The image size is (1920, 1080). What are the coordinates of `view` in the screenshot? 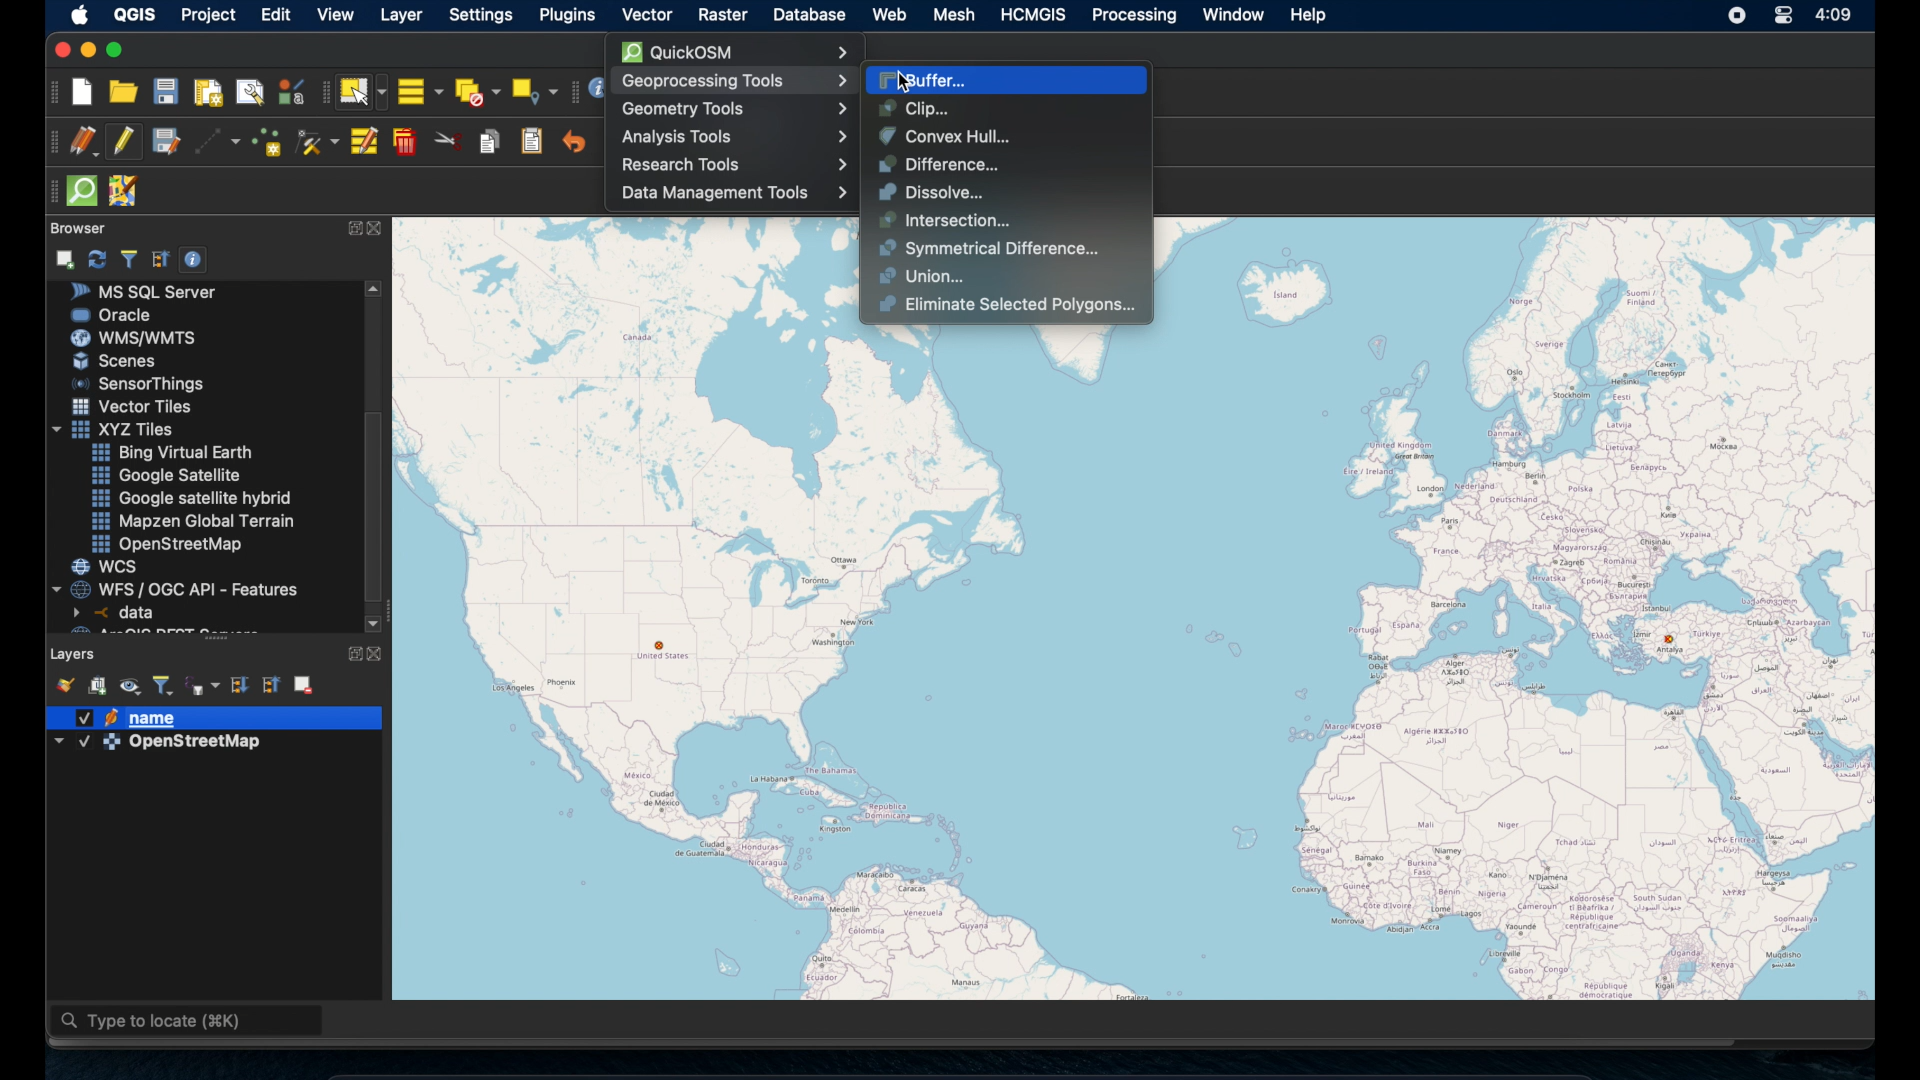 It's located at (335, 16).